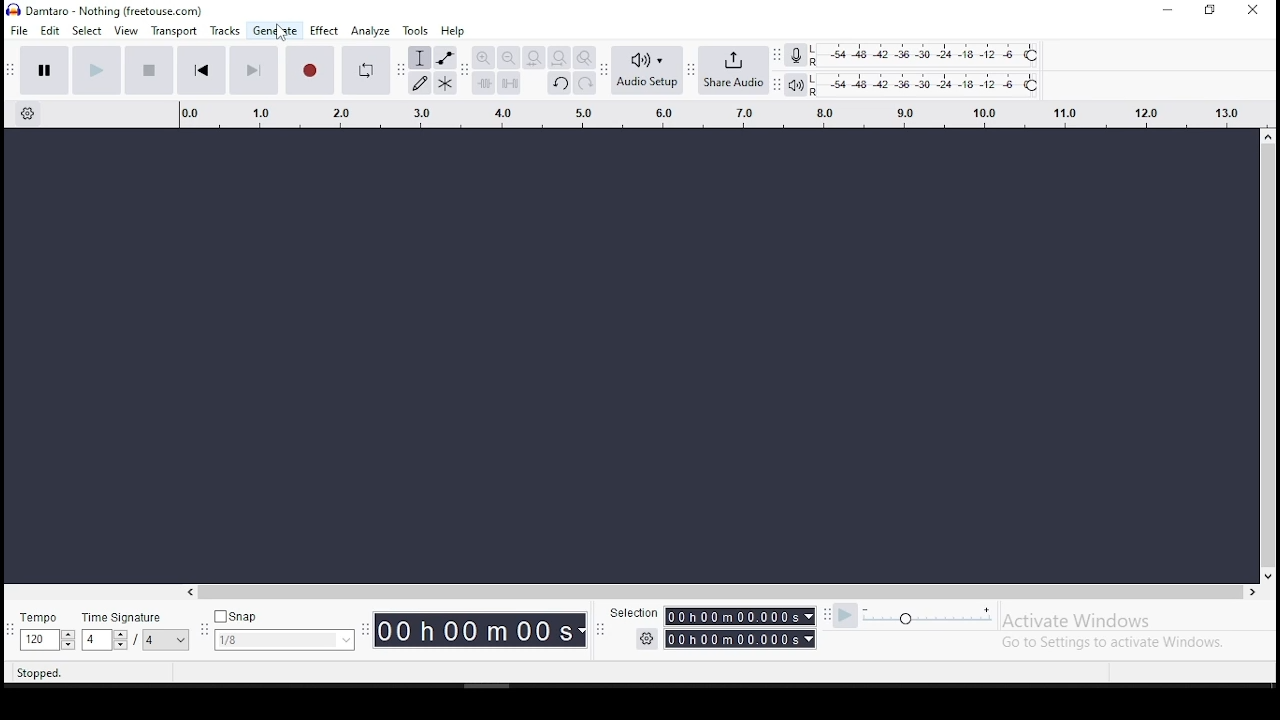  I want to click on playback meter, so click(794, 86).